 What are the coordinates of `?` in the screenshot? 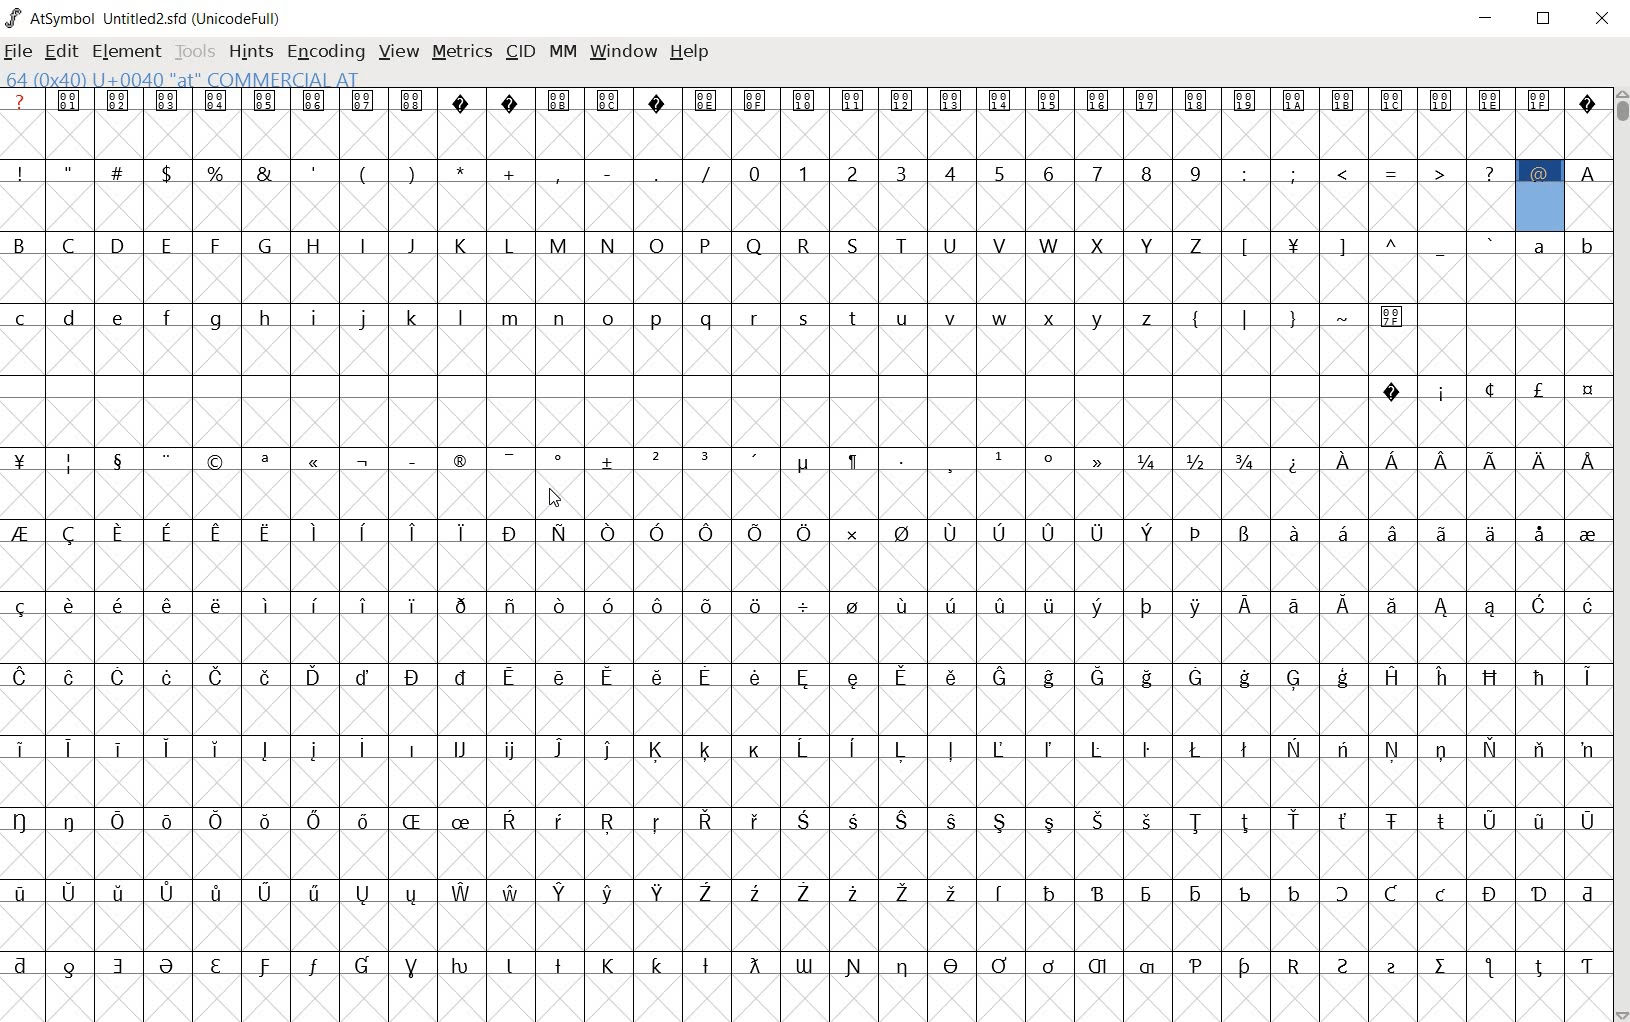 It's located at (20, 101).